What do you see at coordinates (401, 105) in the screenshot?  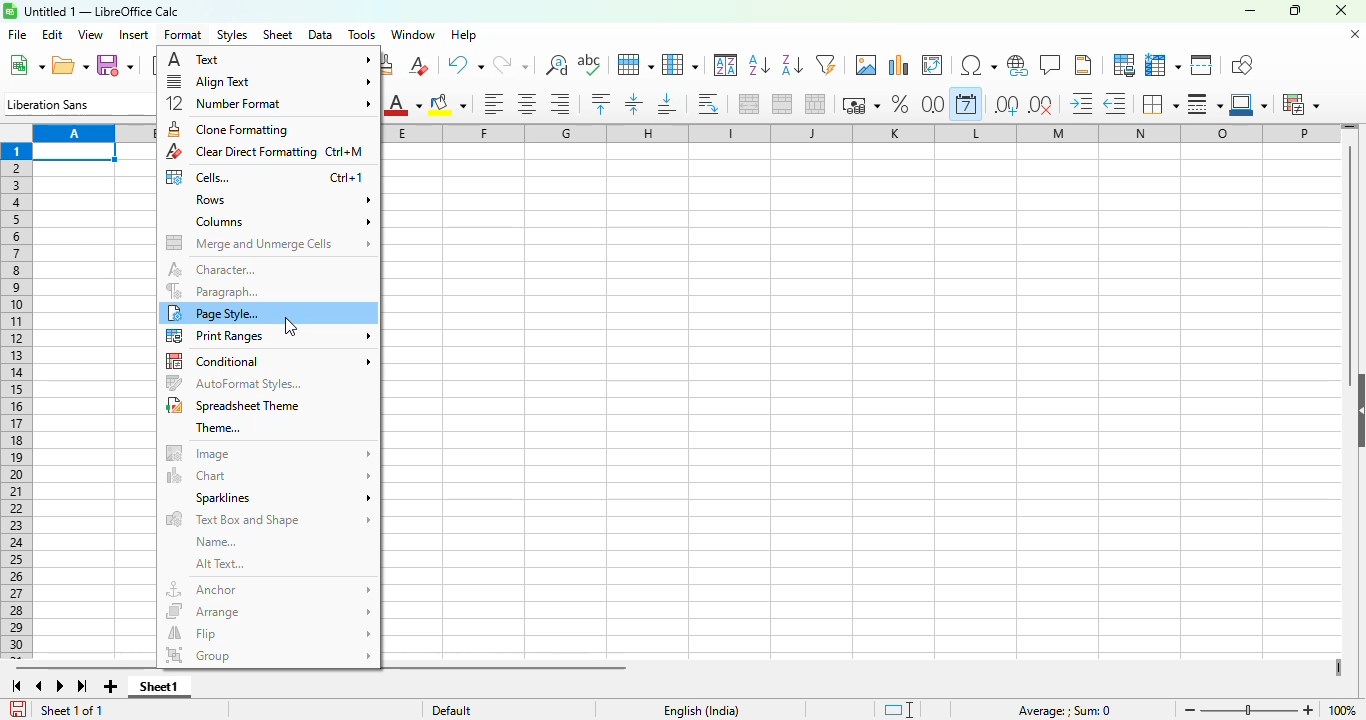 I see `font color` at bounding box center [401, 105].